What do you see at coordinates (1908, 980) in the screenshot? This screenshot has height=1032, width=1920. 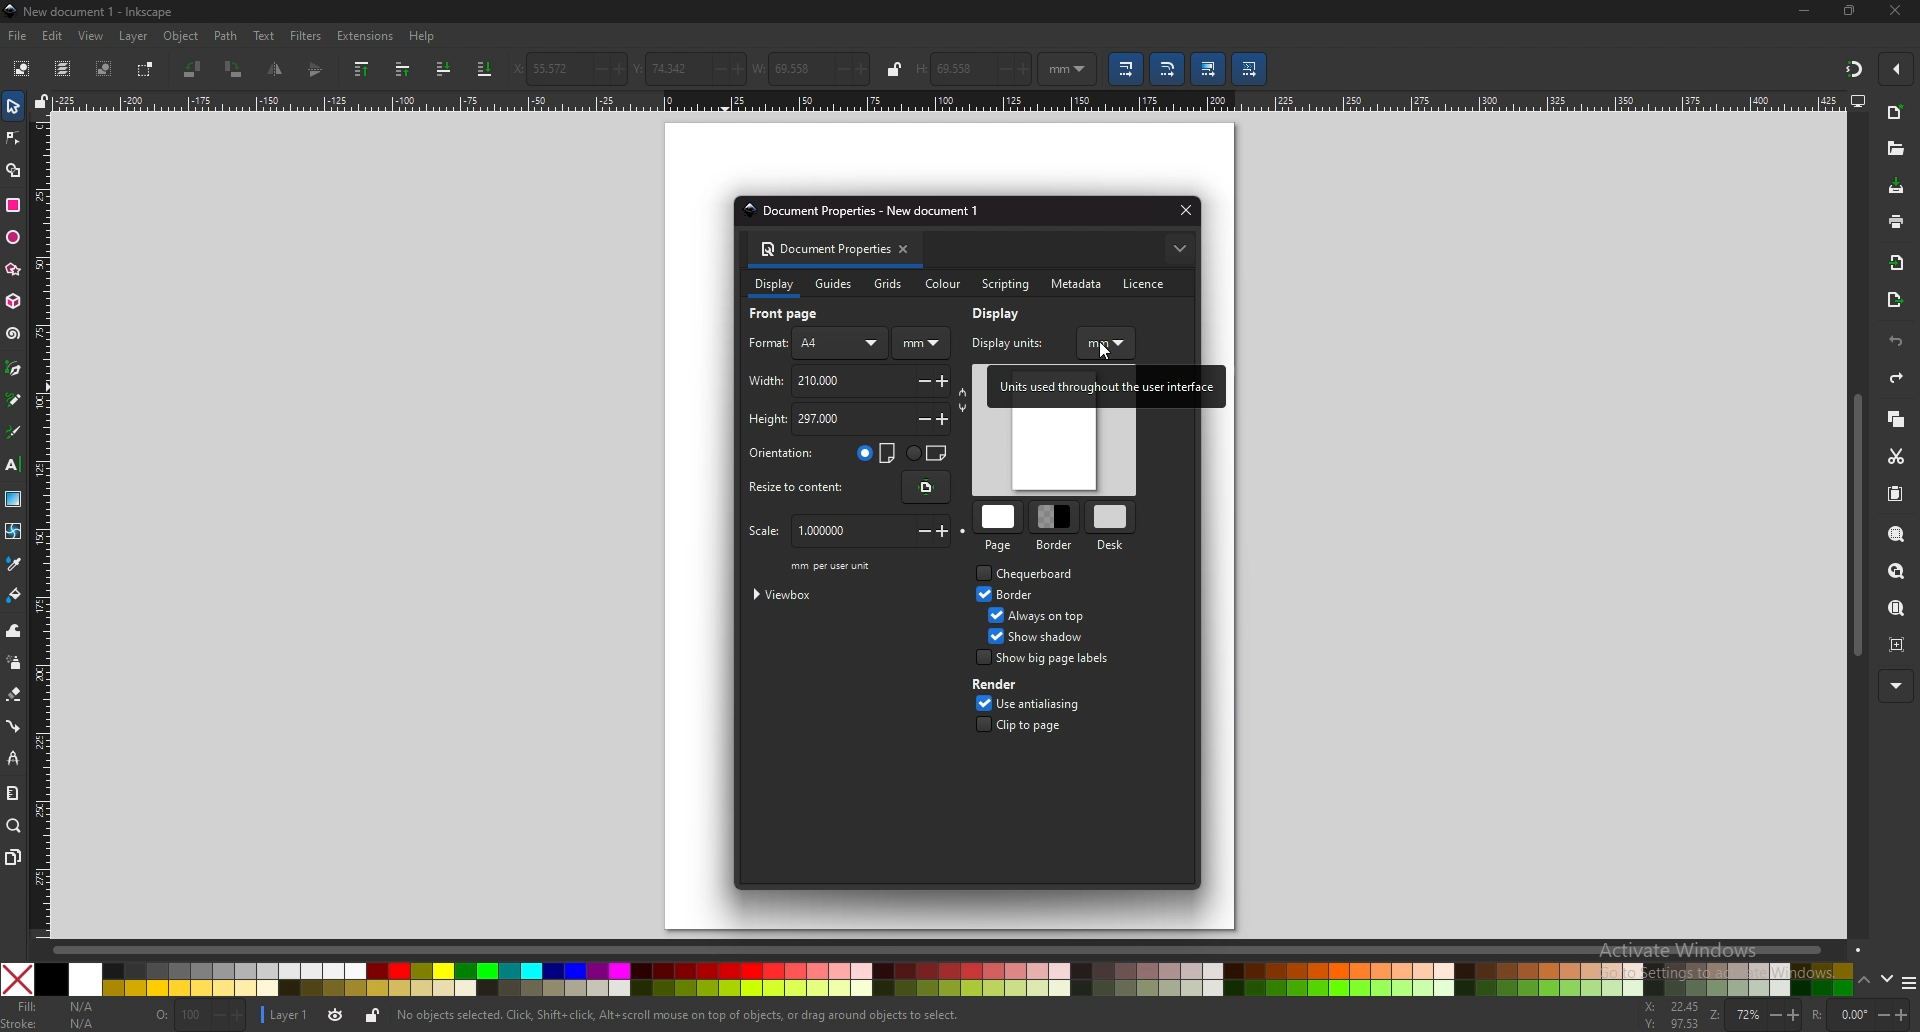 I see `more colors` at bounding box center [1908, 980].